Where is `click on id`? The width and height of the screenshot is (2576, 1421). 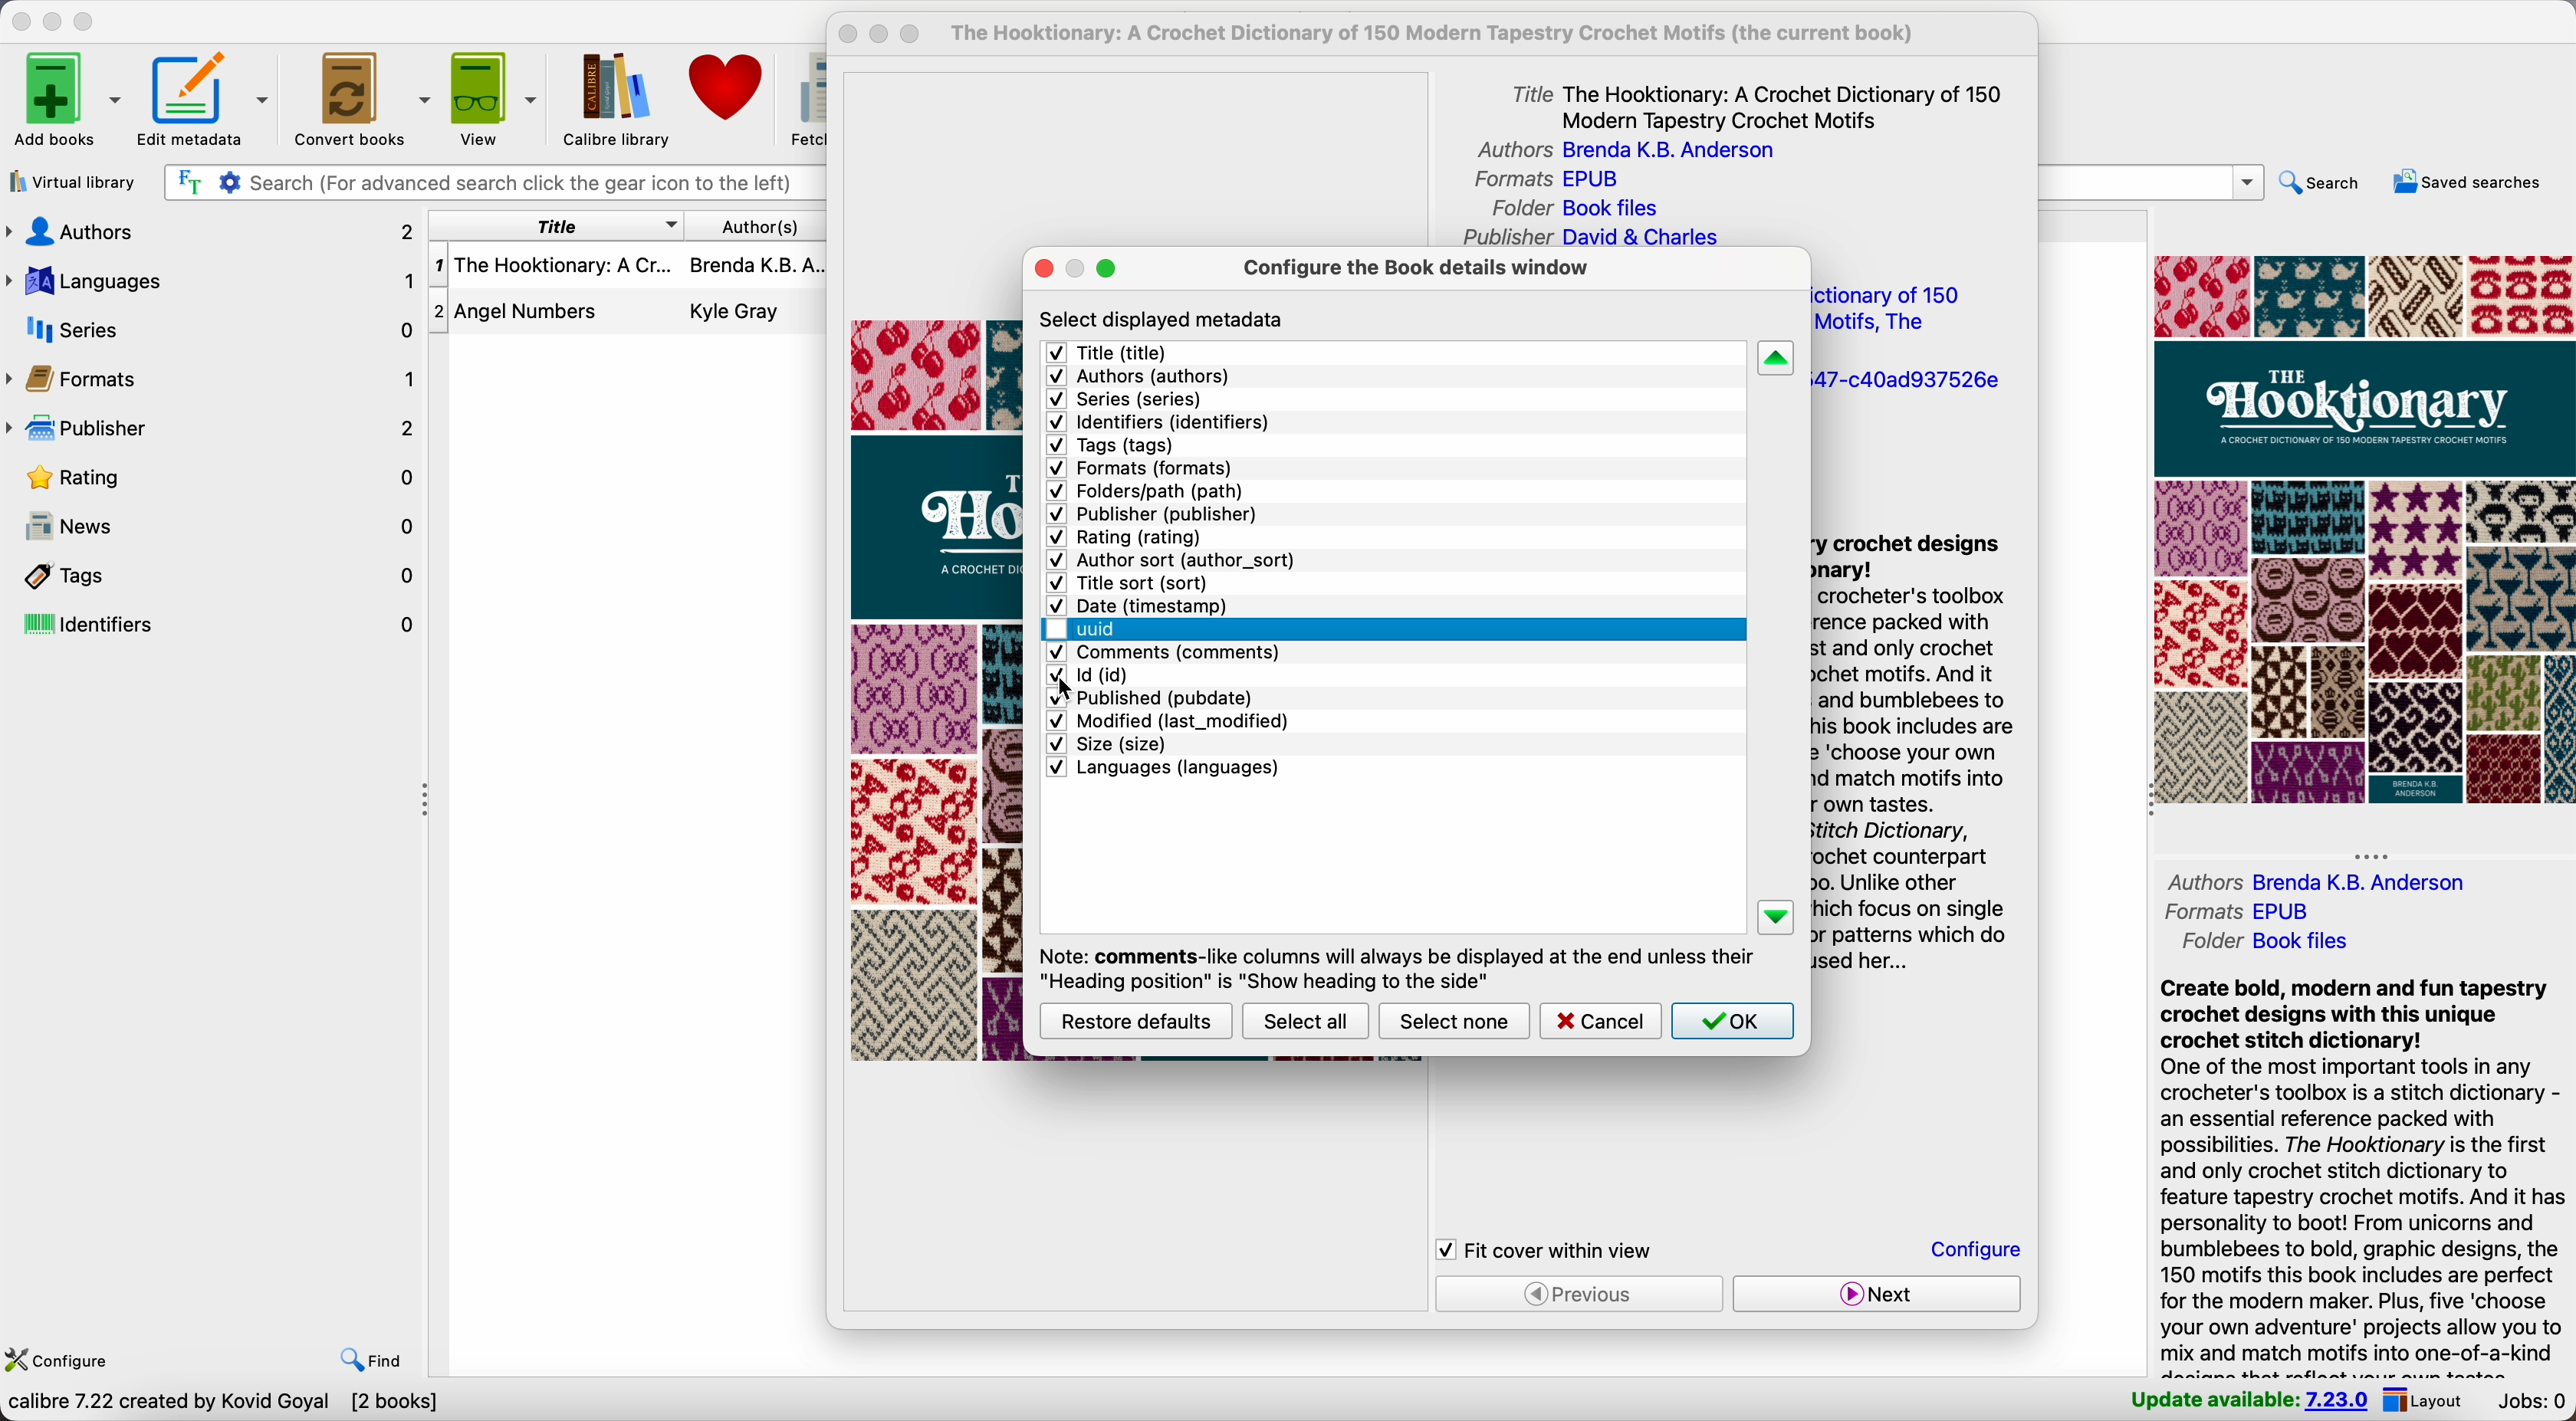
click on id is located at coordinates (1087, 674).